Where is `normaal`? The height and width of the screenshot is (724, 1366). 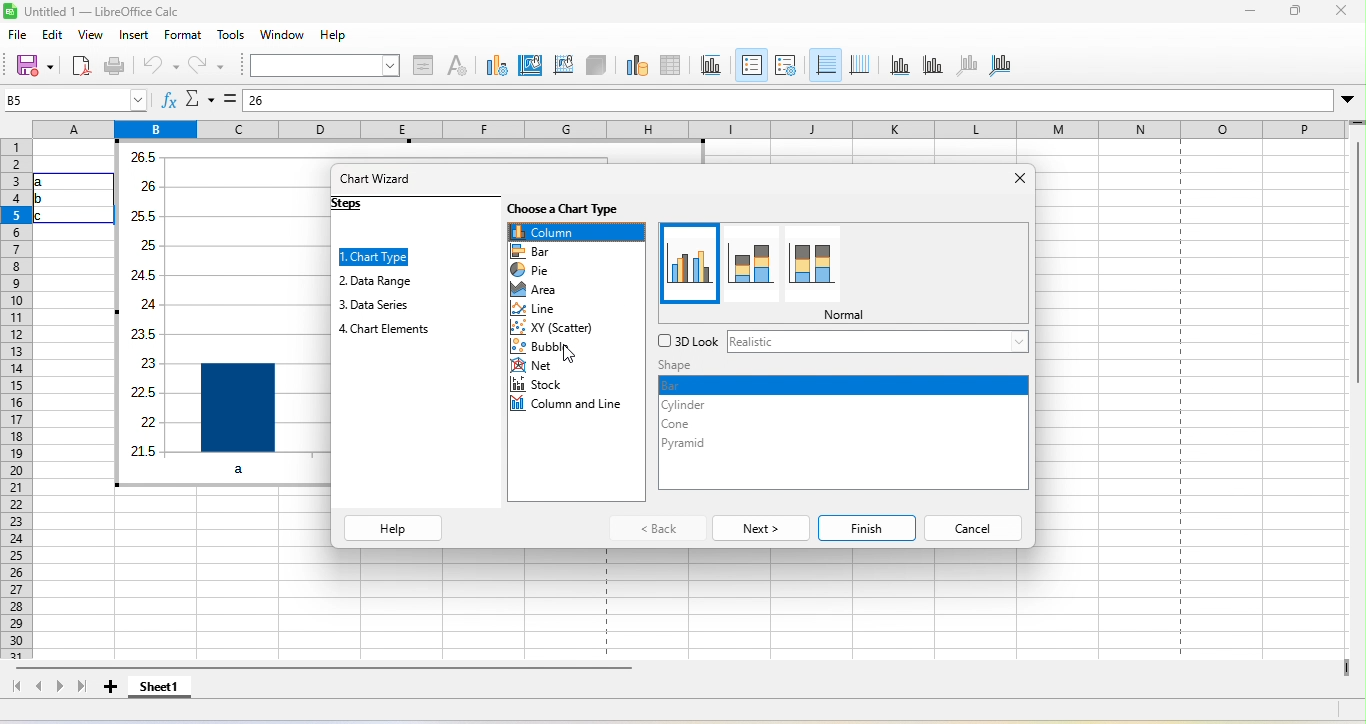
normaal is located at coordinates (842, 314).